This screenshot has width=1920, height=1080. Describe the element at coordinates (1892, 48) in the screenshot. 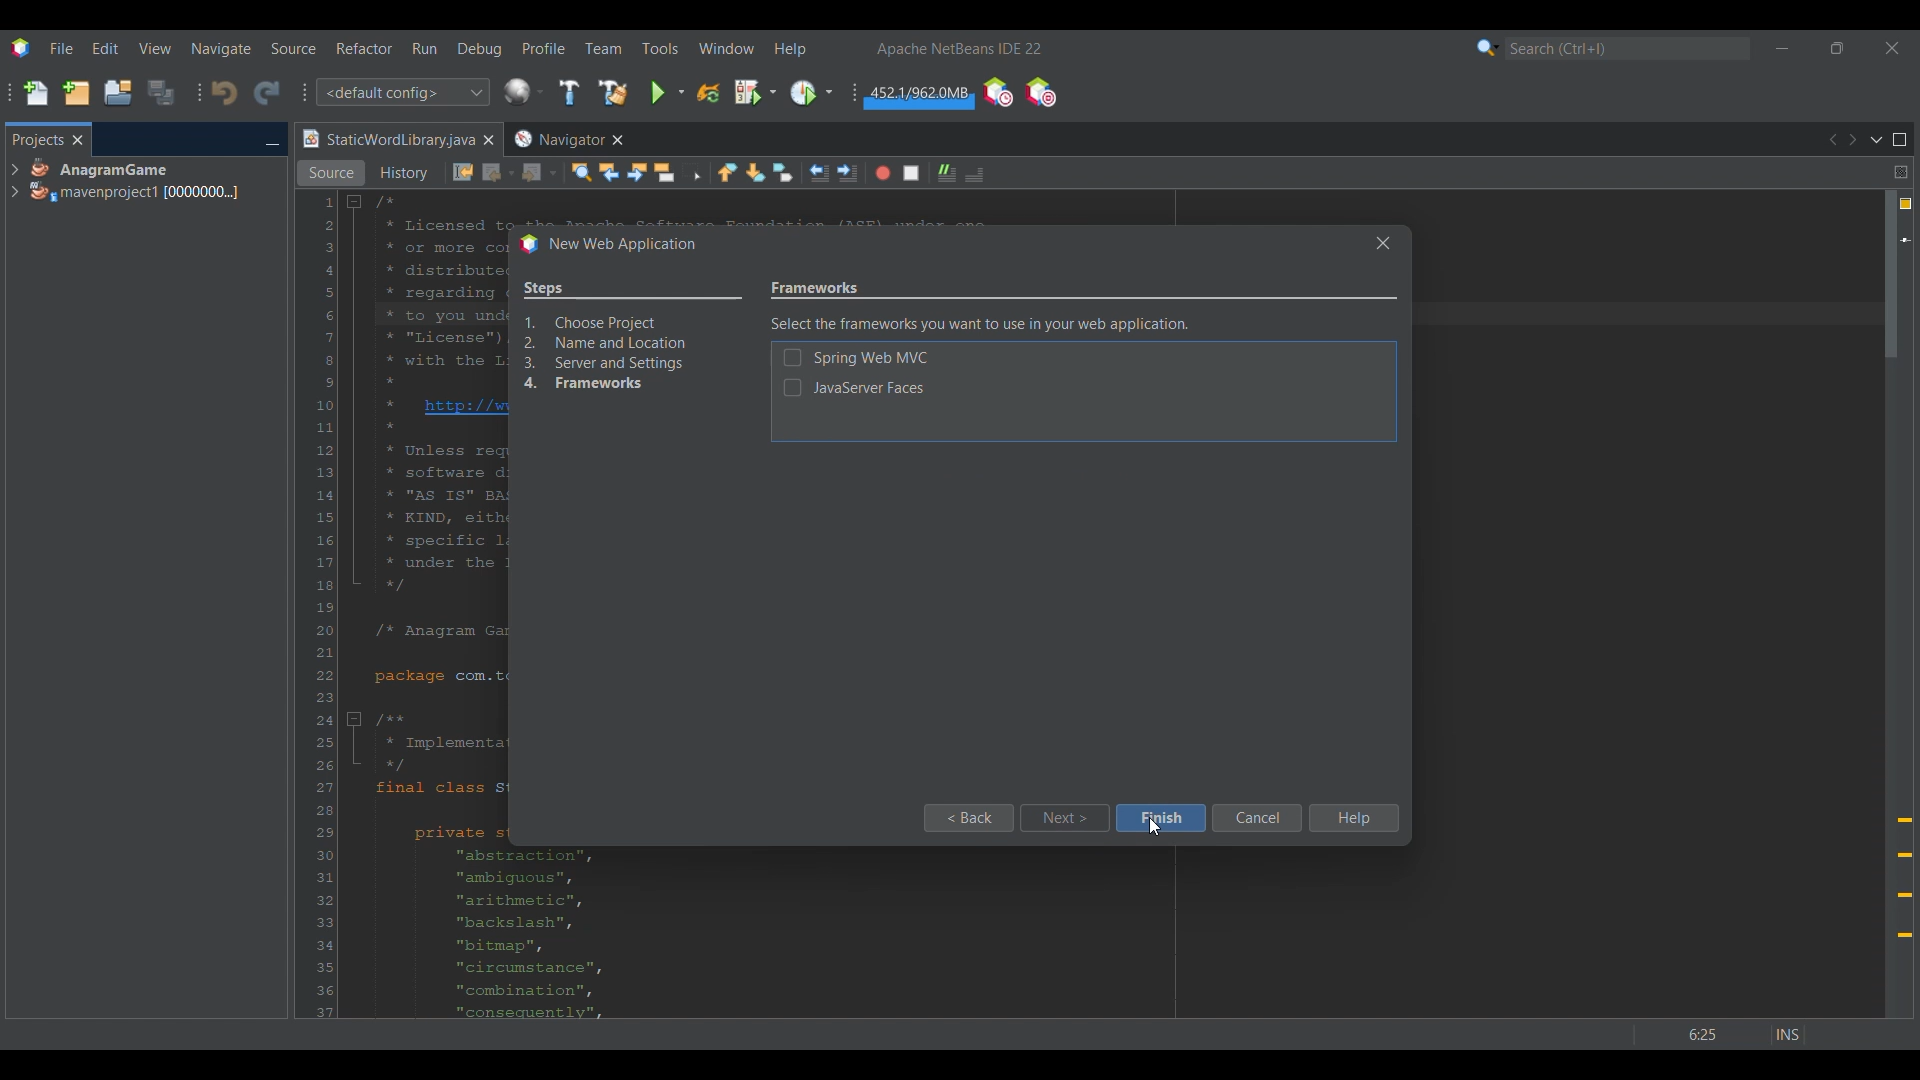

I see `Close interface` at that location.